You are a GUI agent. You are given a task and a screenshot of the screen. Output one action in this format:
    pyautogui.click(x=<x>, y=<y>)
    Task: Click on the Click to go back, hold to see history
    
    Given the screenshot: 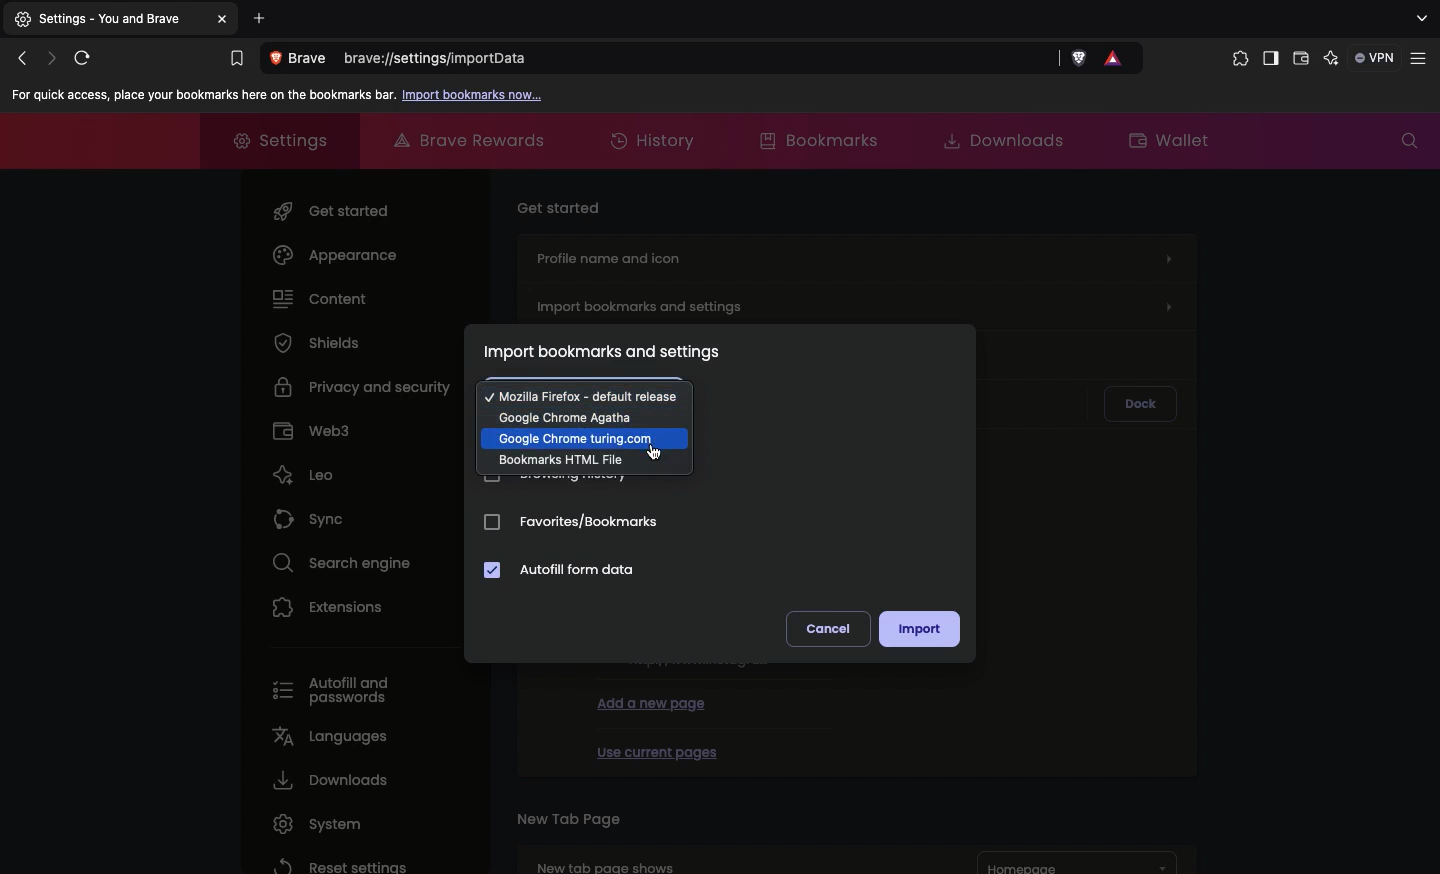 What is the action you would take?
    pyautogui.click(x=21, y=59)
    